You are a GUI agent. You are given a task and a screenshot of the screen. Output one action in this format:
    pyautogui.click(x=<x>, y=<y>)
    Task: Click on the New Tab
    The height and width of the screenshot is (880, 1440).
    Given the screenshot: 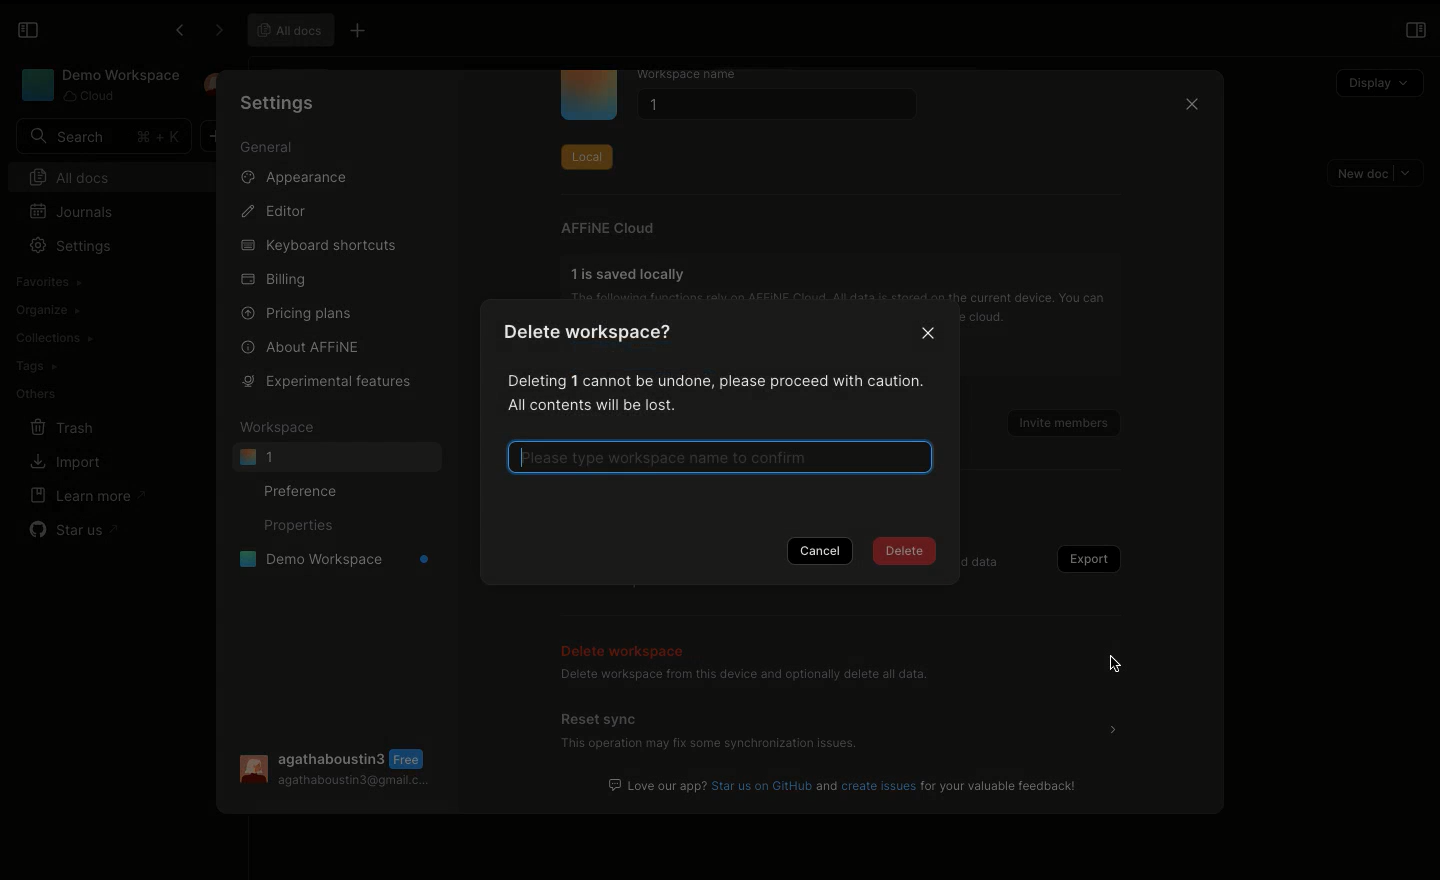 What is the action you would take?
    pyautogui.click(x=364, y=32)
    